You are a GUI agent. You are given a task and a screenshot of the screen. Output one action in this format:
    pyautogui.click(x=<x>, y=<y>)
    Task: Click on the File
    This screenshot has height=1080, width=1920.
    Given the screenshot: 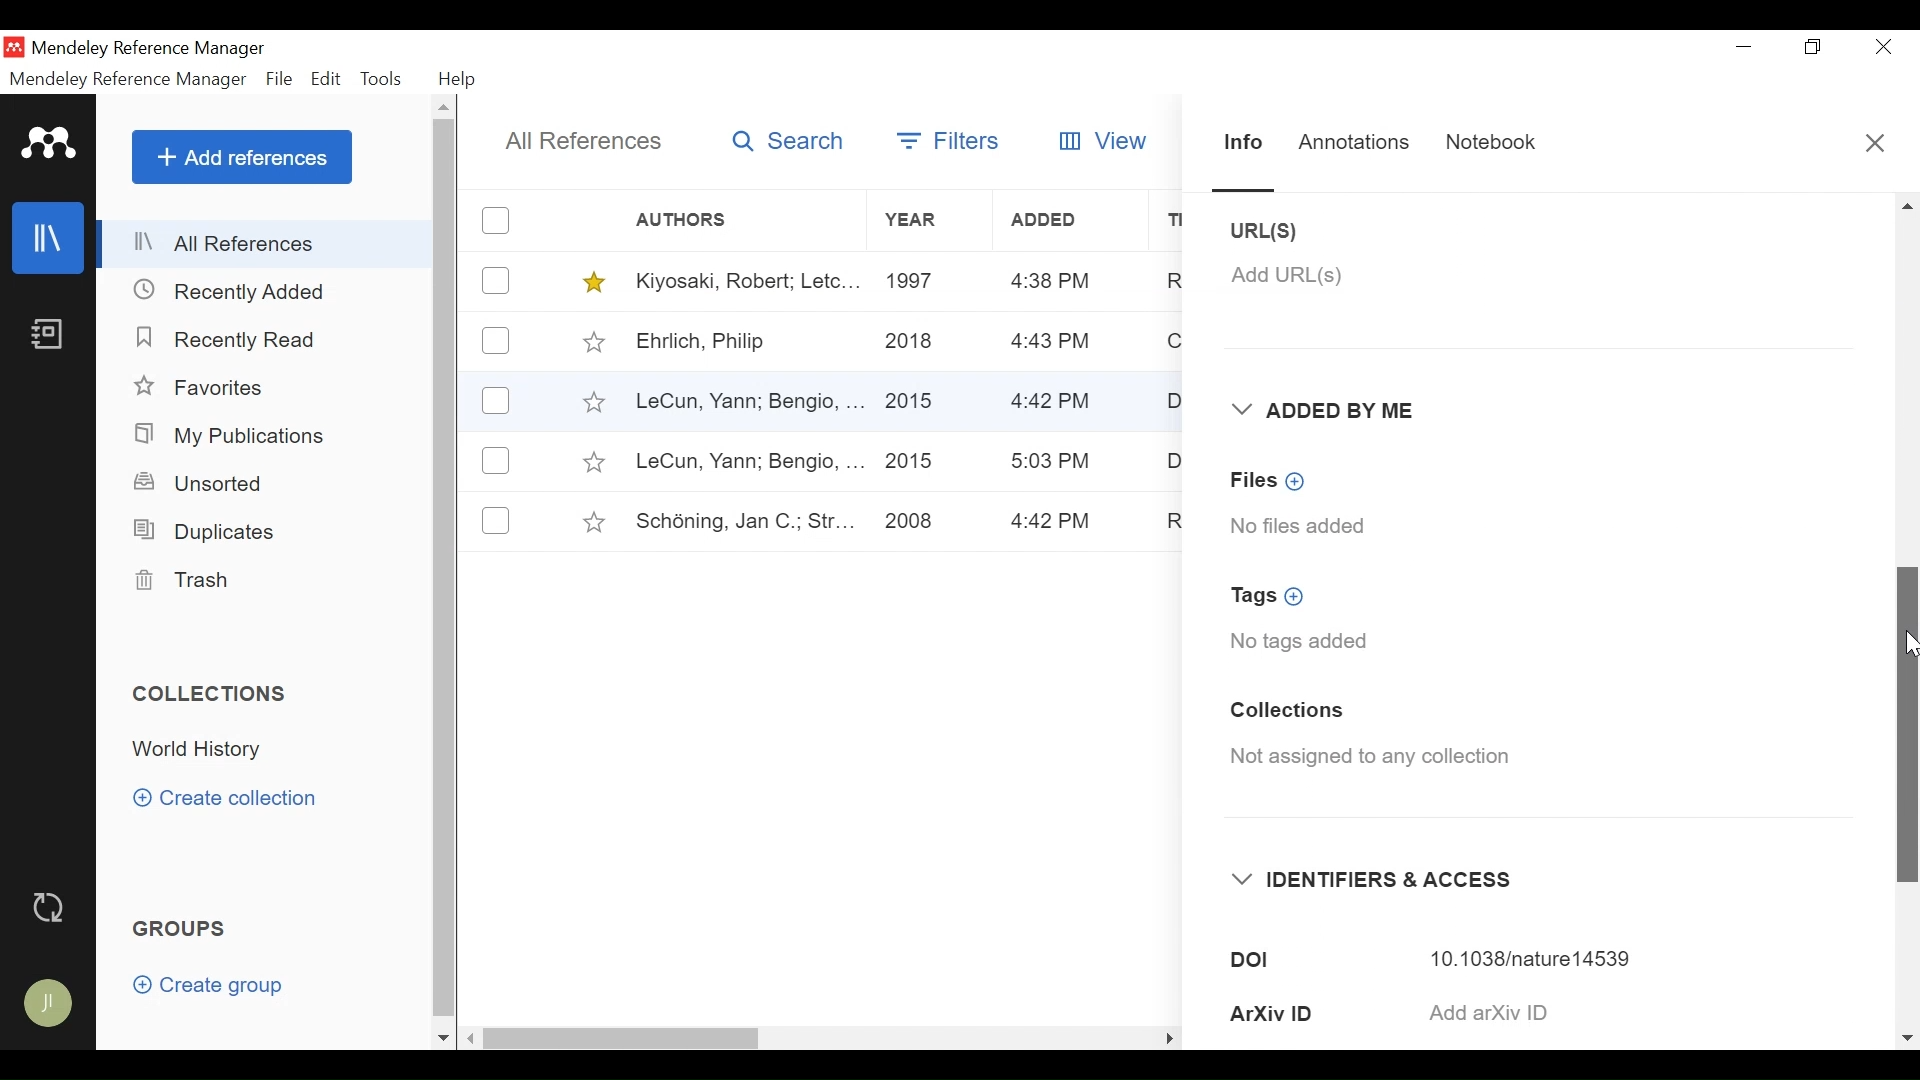 What is the action you would take?
    pyautogui.click(x=281, y=80)
    